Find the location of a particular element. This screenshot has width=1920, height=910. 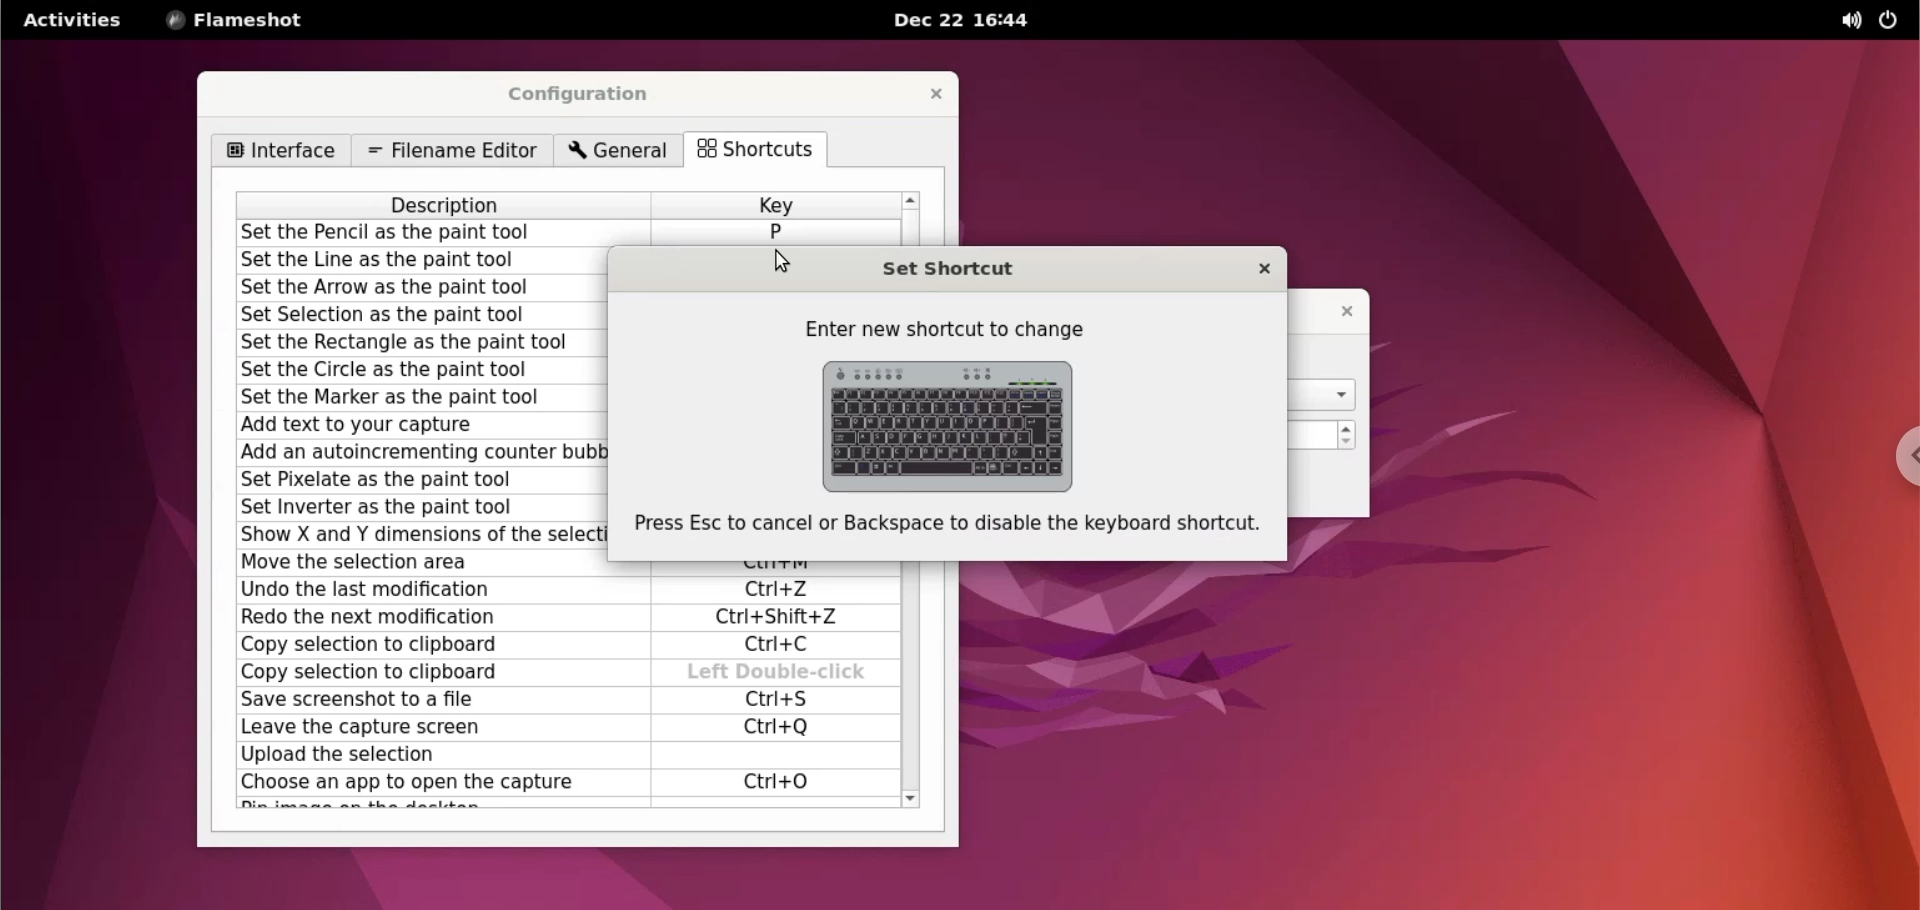

copy selection to clipboard is located at coordinates (443, 672).